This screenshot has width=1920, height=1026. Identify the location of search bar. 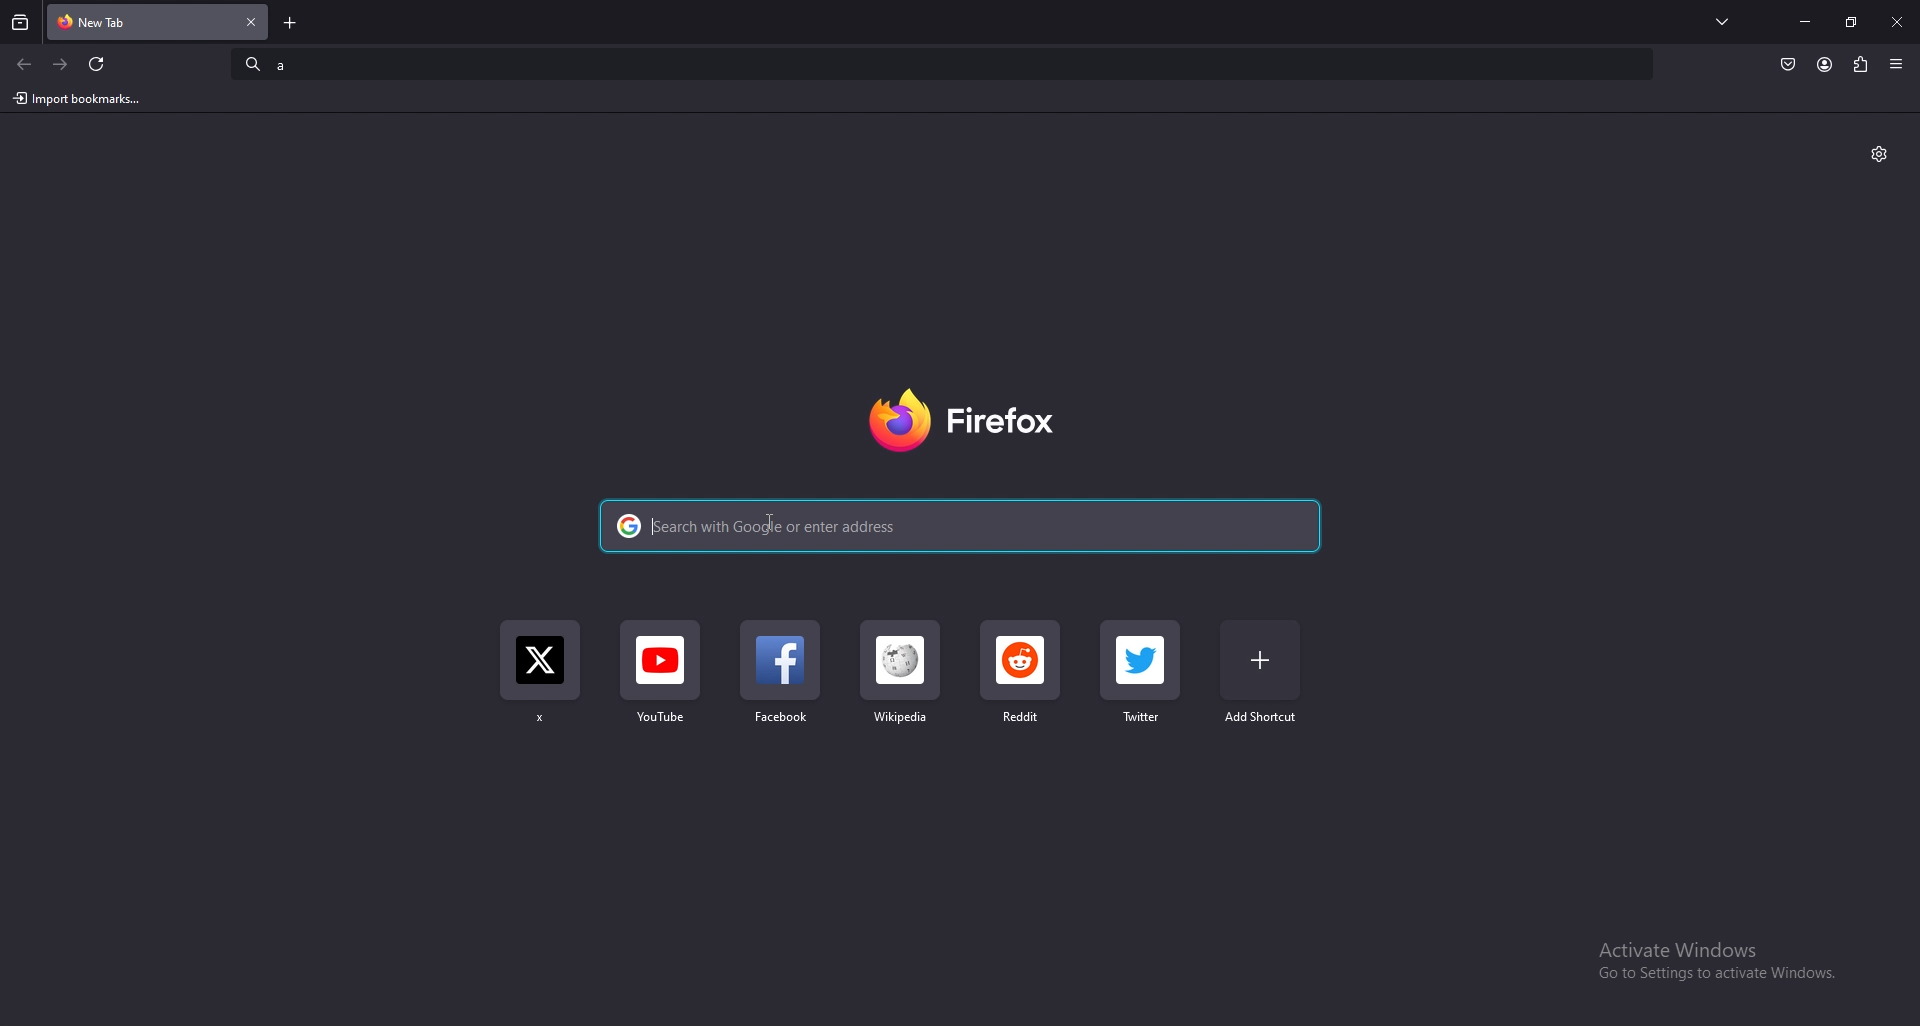
(943, 62).